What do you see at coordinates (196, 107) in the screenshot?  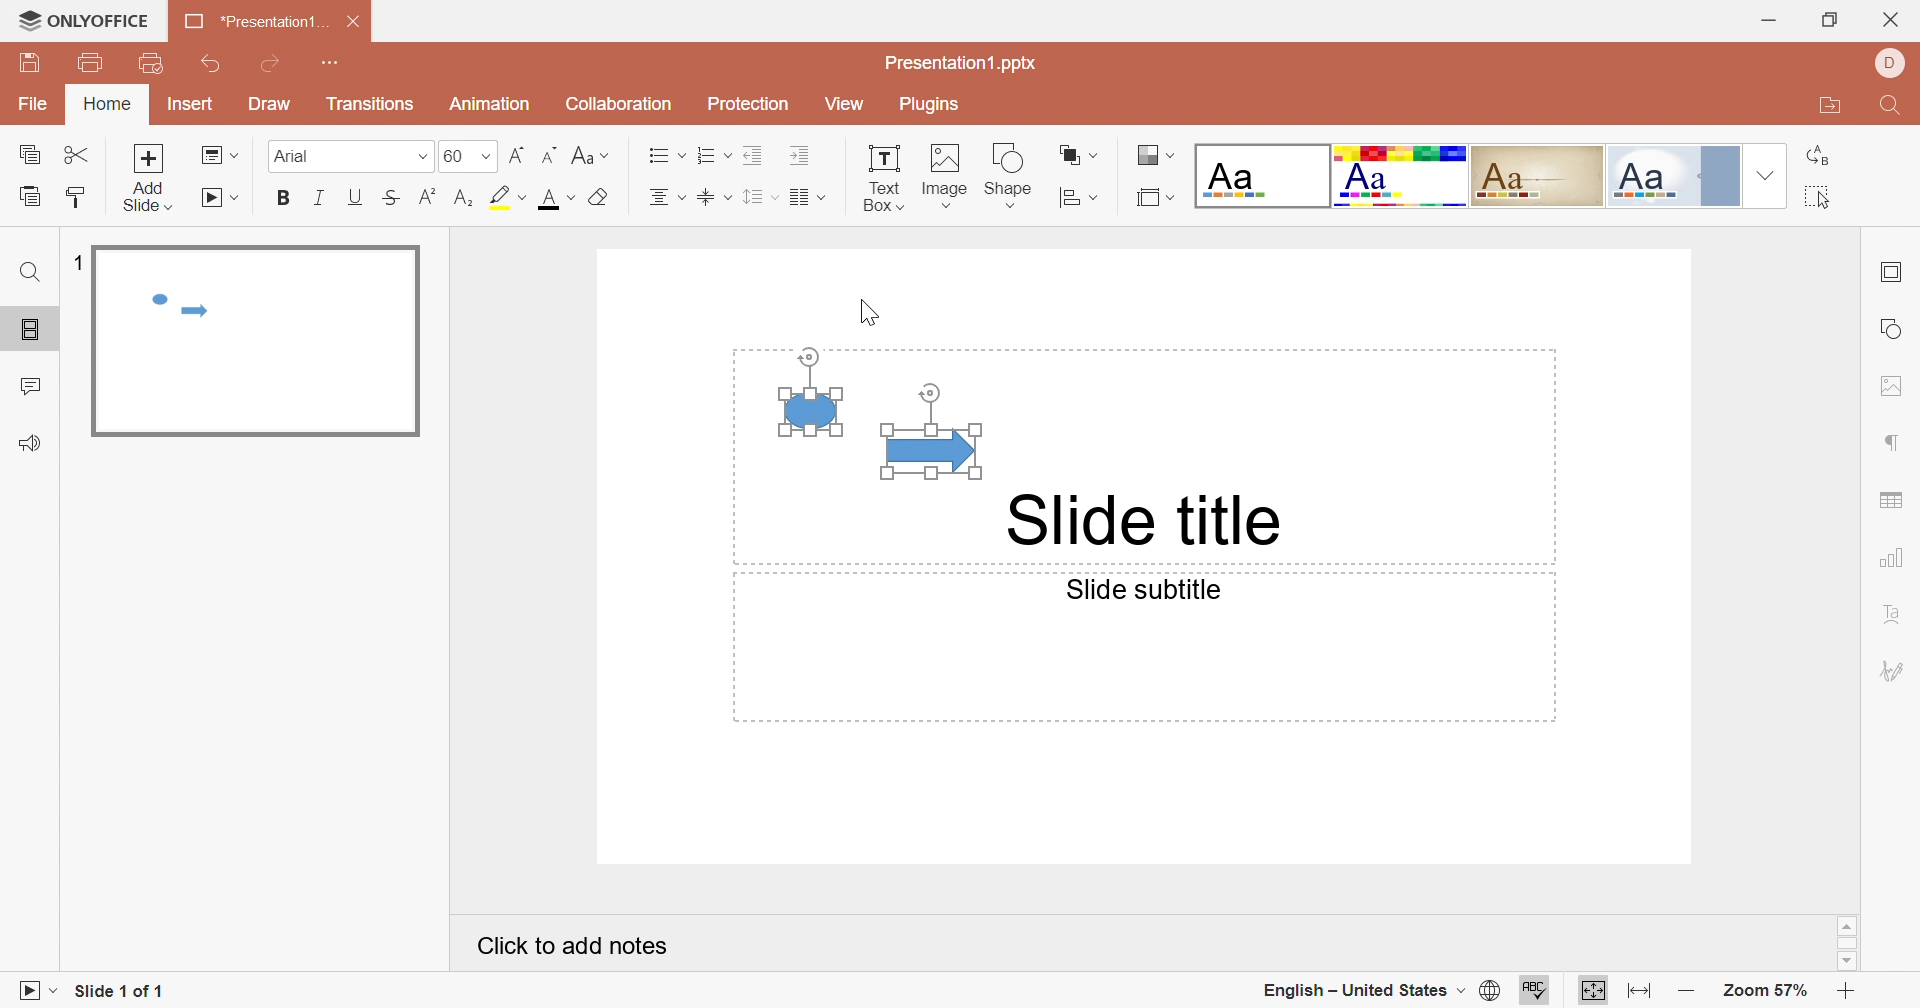 I see `Insert` at bounding box center [196, 107].